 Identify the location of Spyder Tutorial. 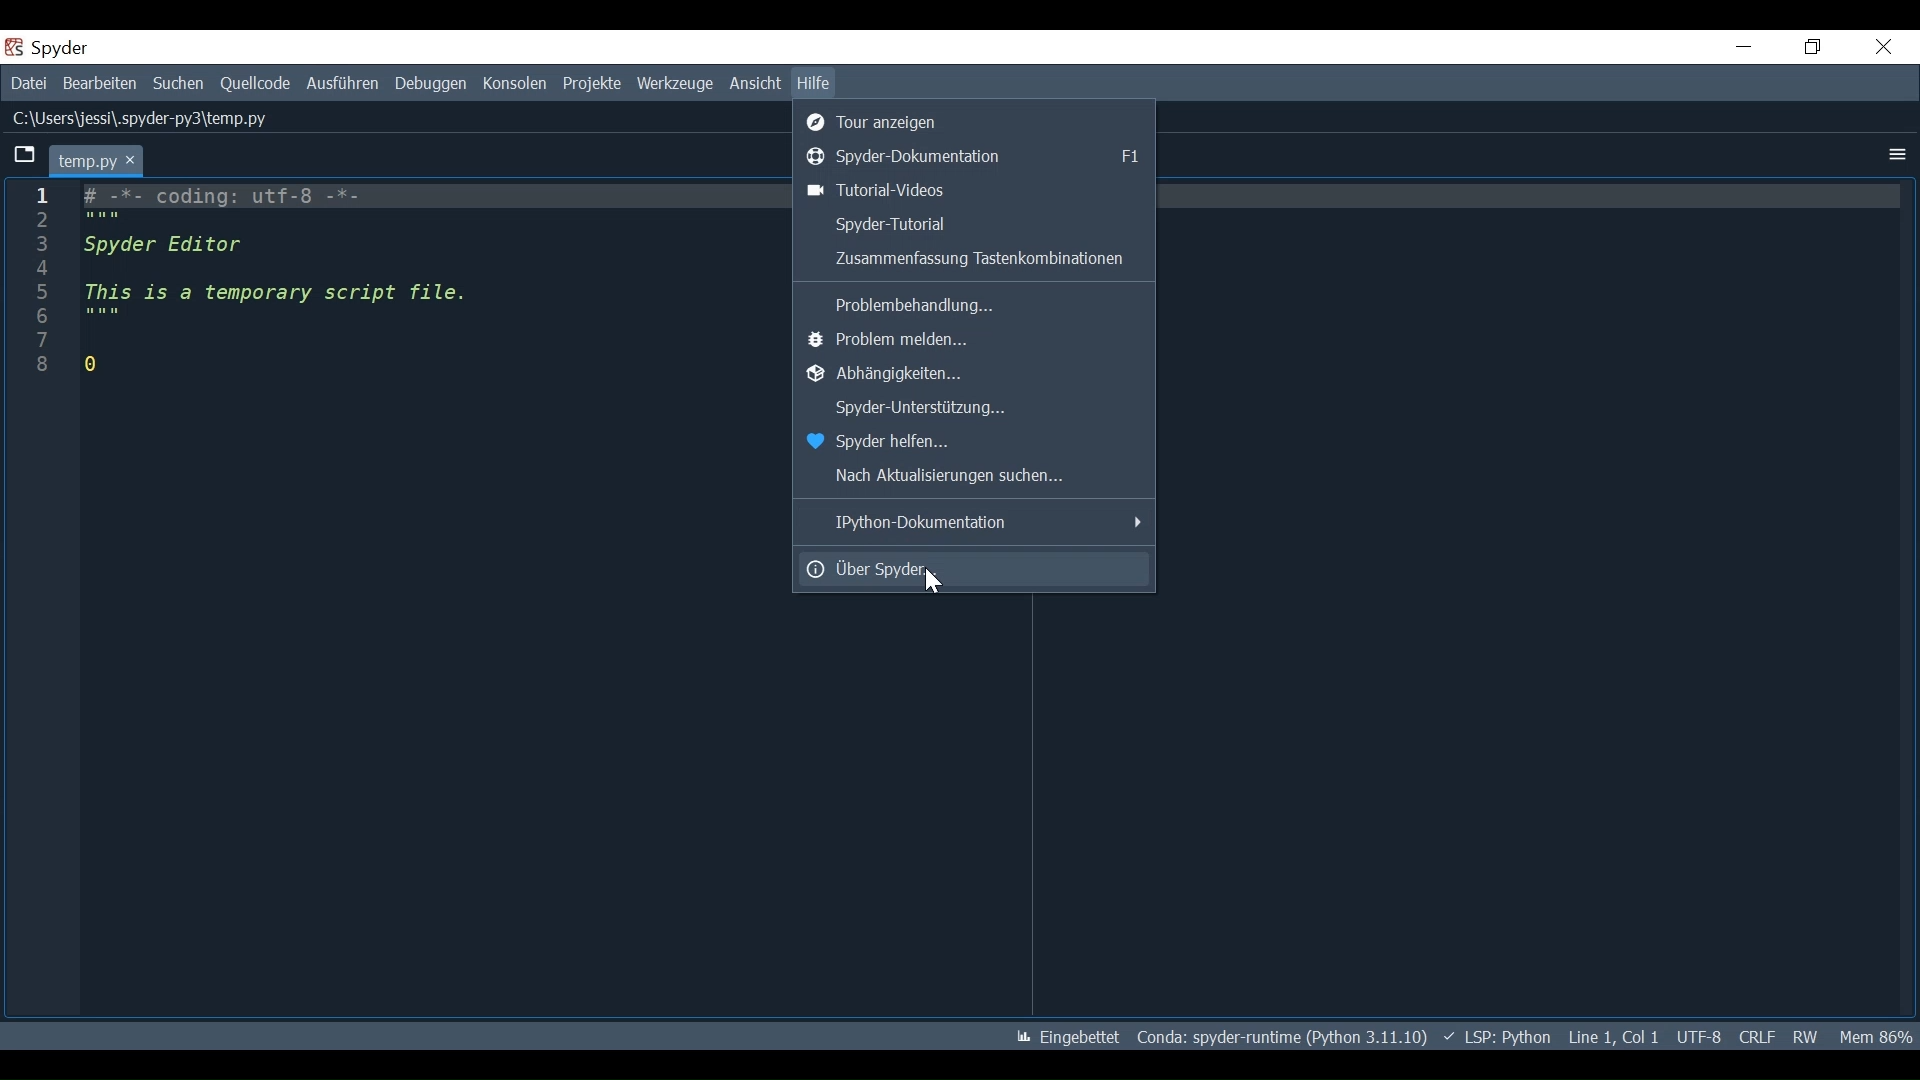
(973, 226).